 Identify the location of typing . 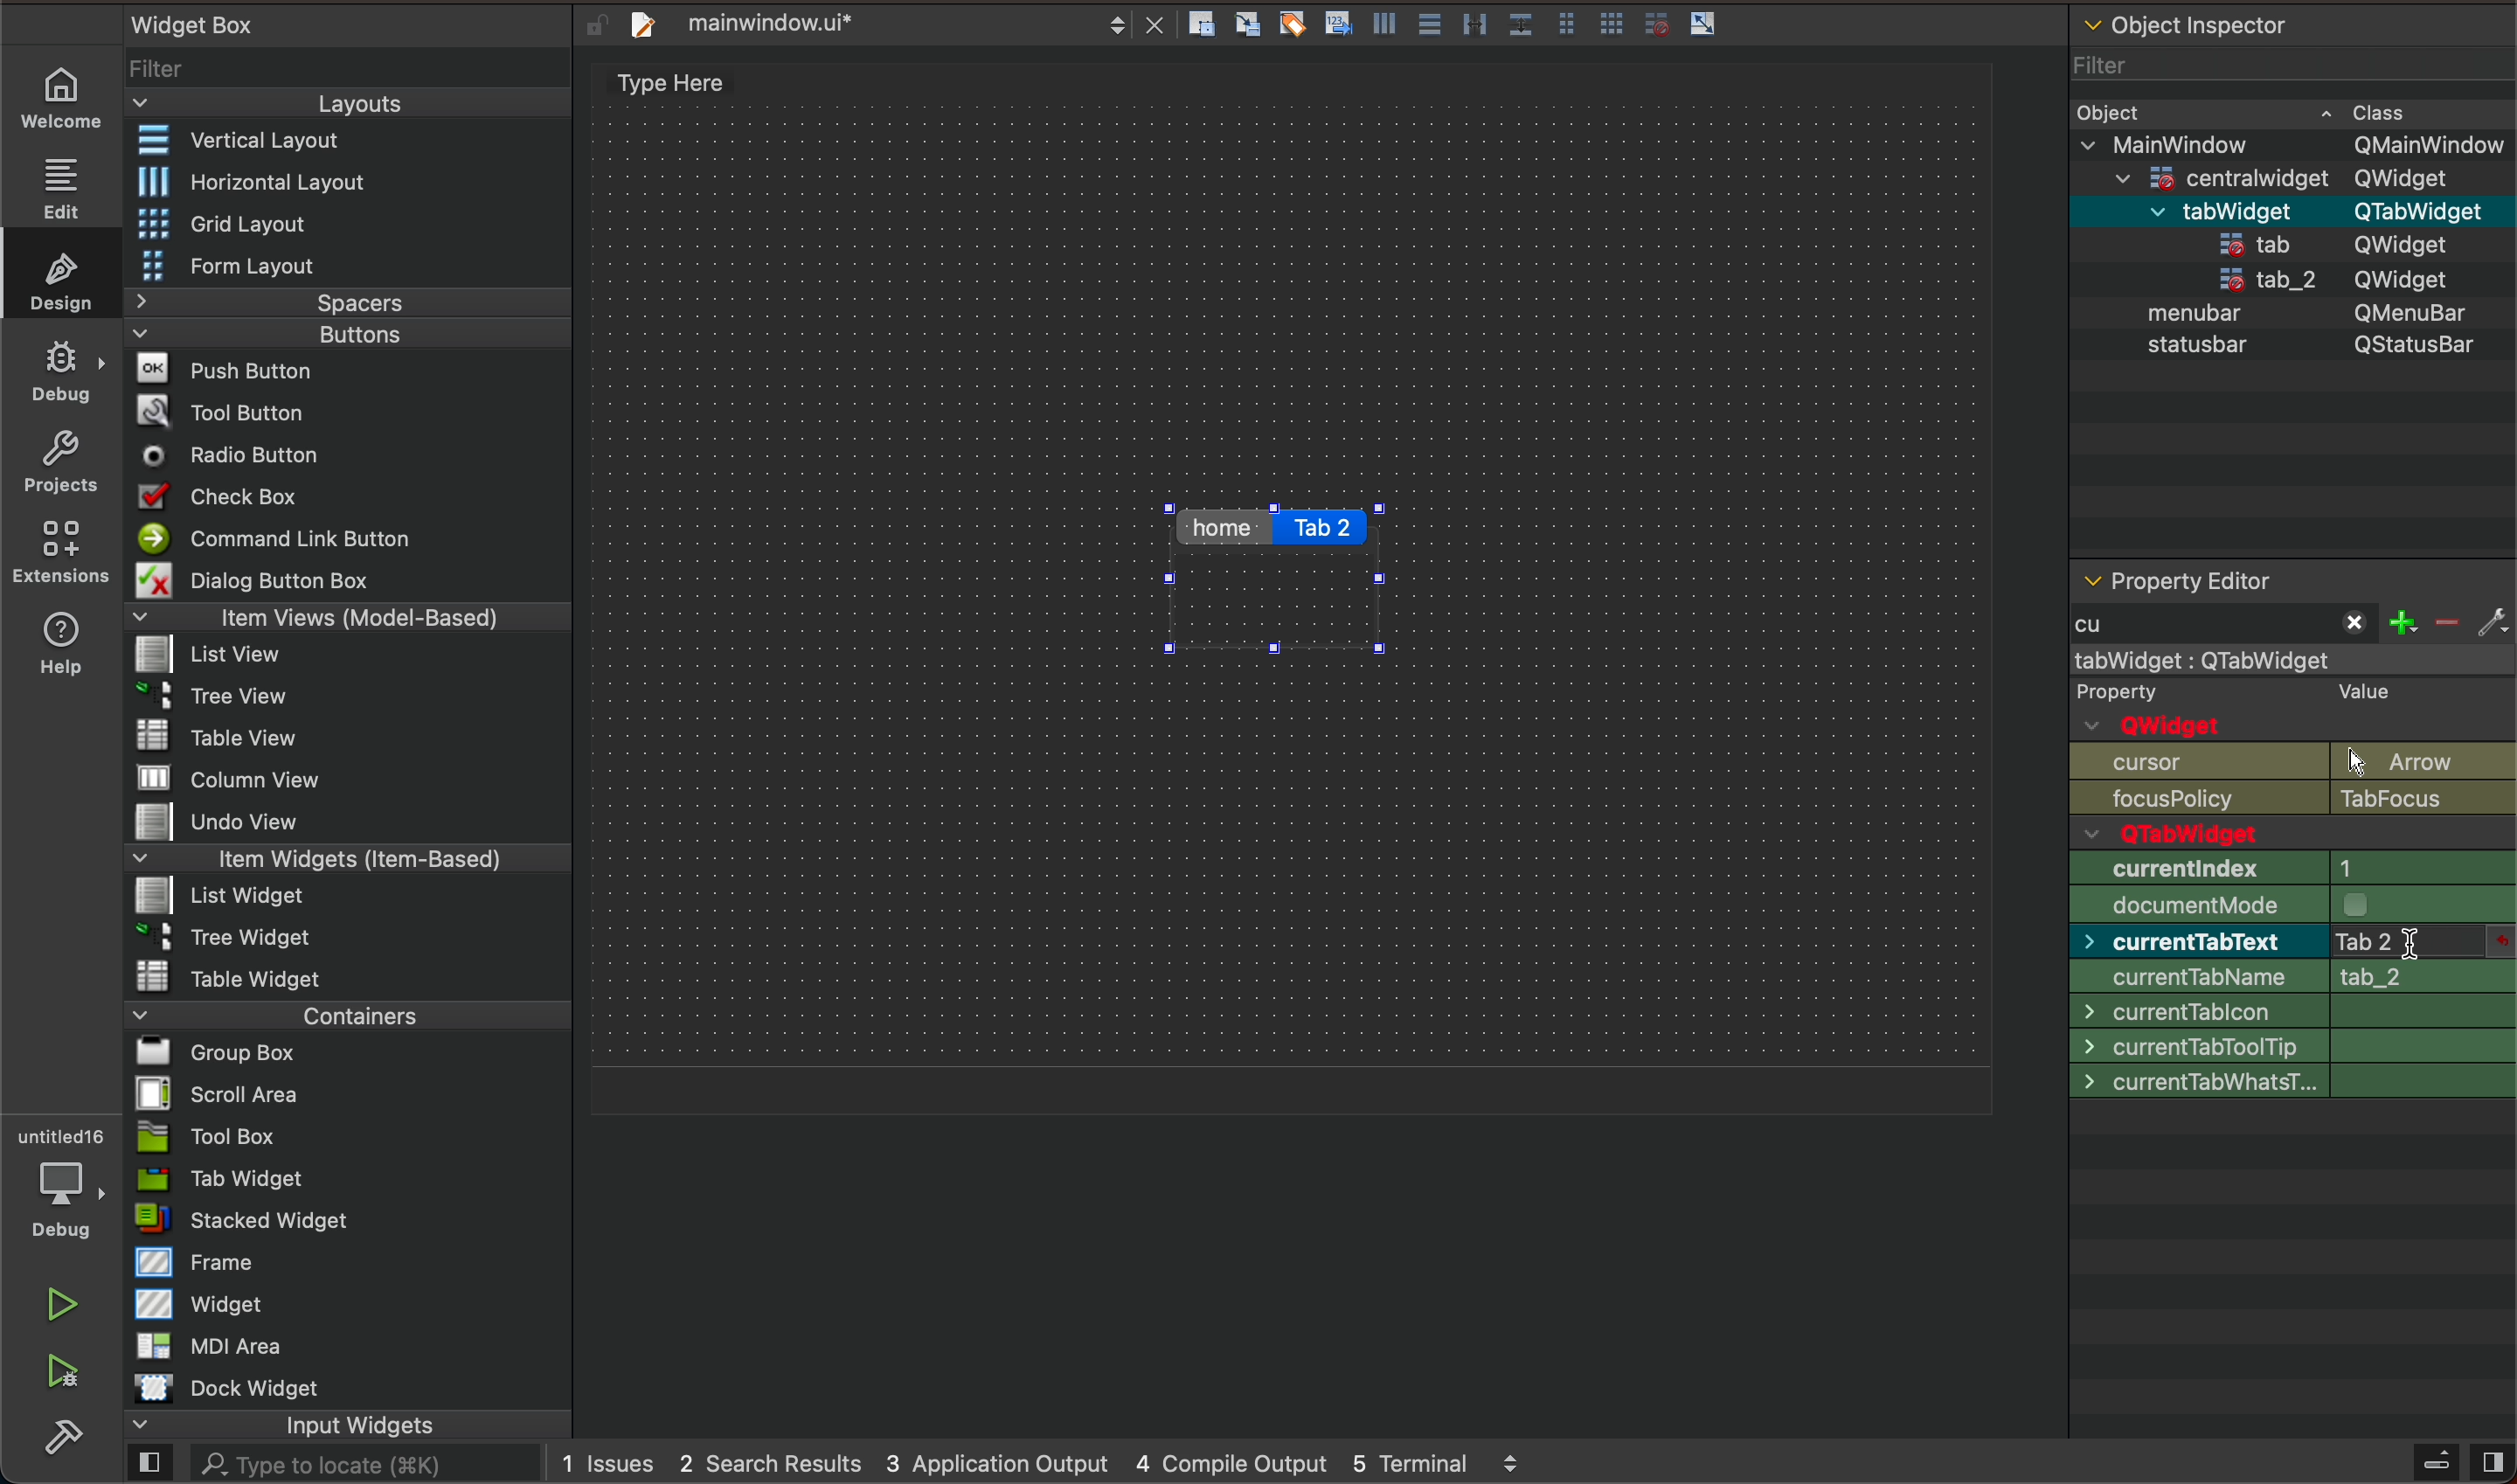
(2409, 945).